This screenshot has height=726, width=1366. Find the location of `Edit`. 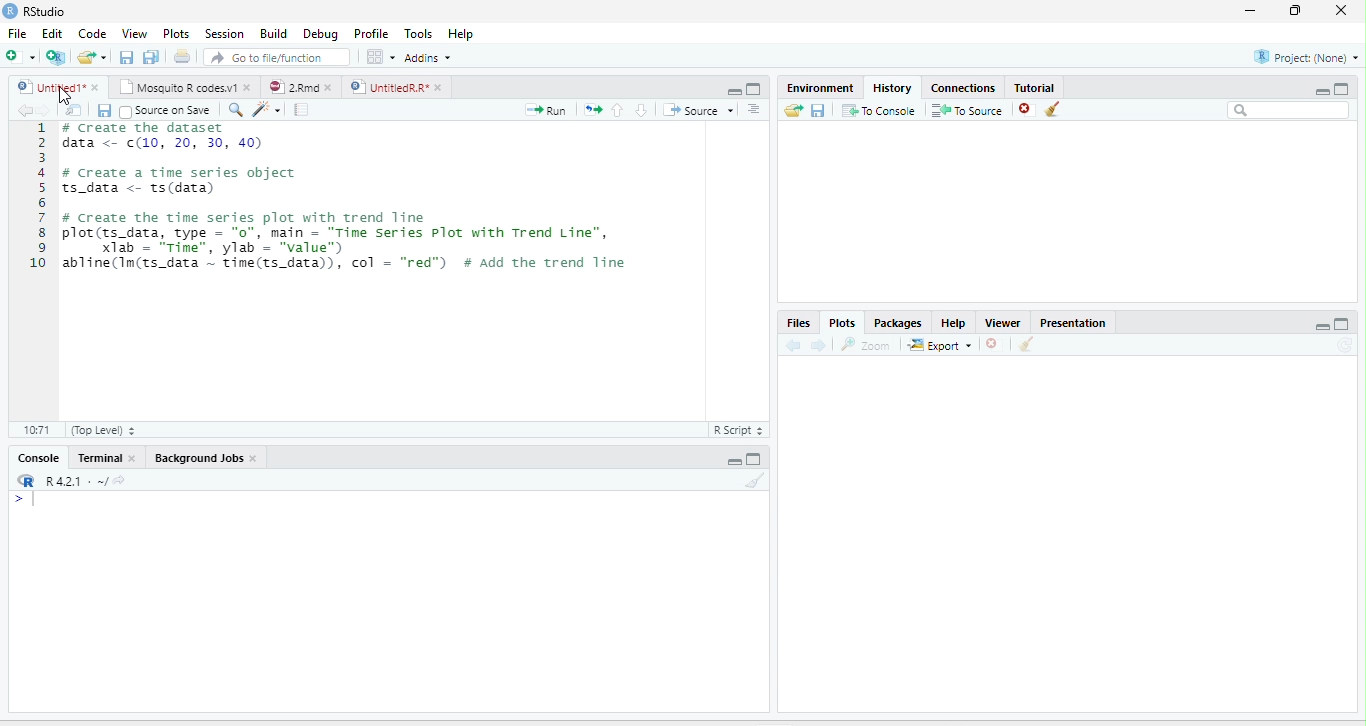

Edit is located at coordinates (51, 33).